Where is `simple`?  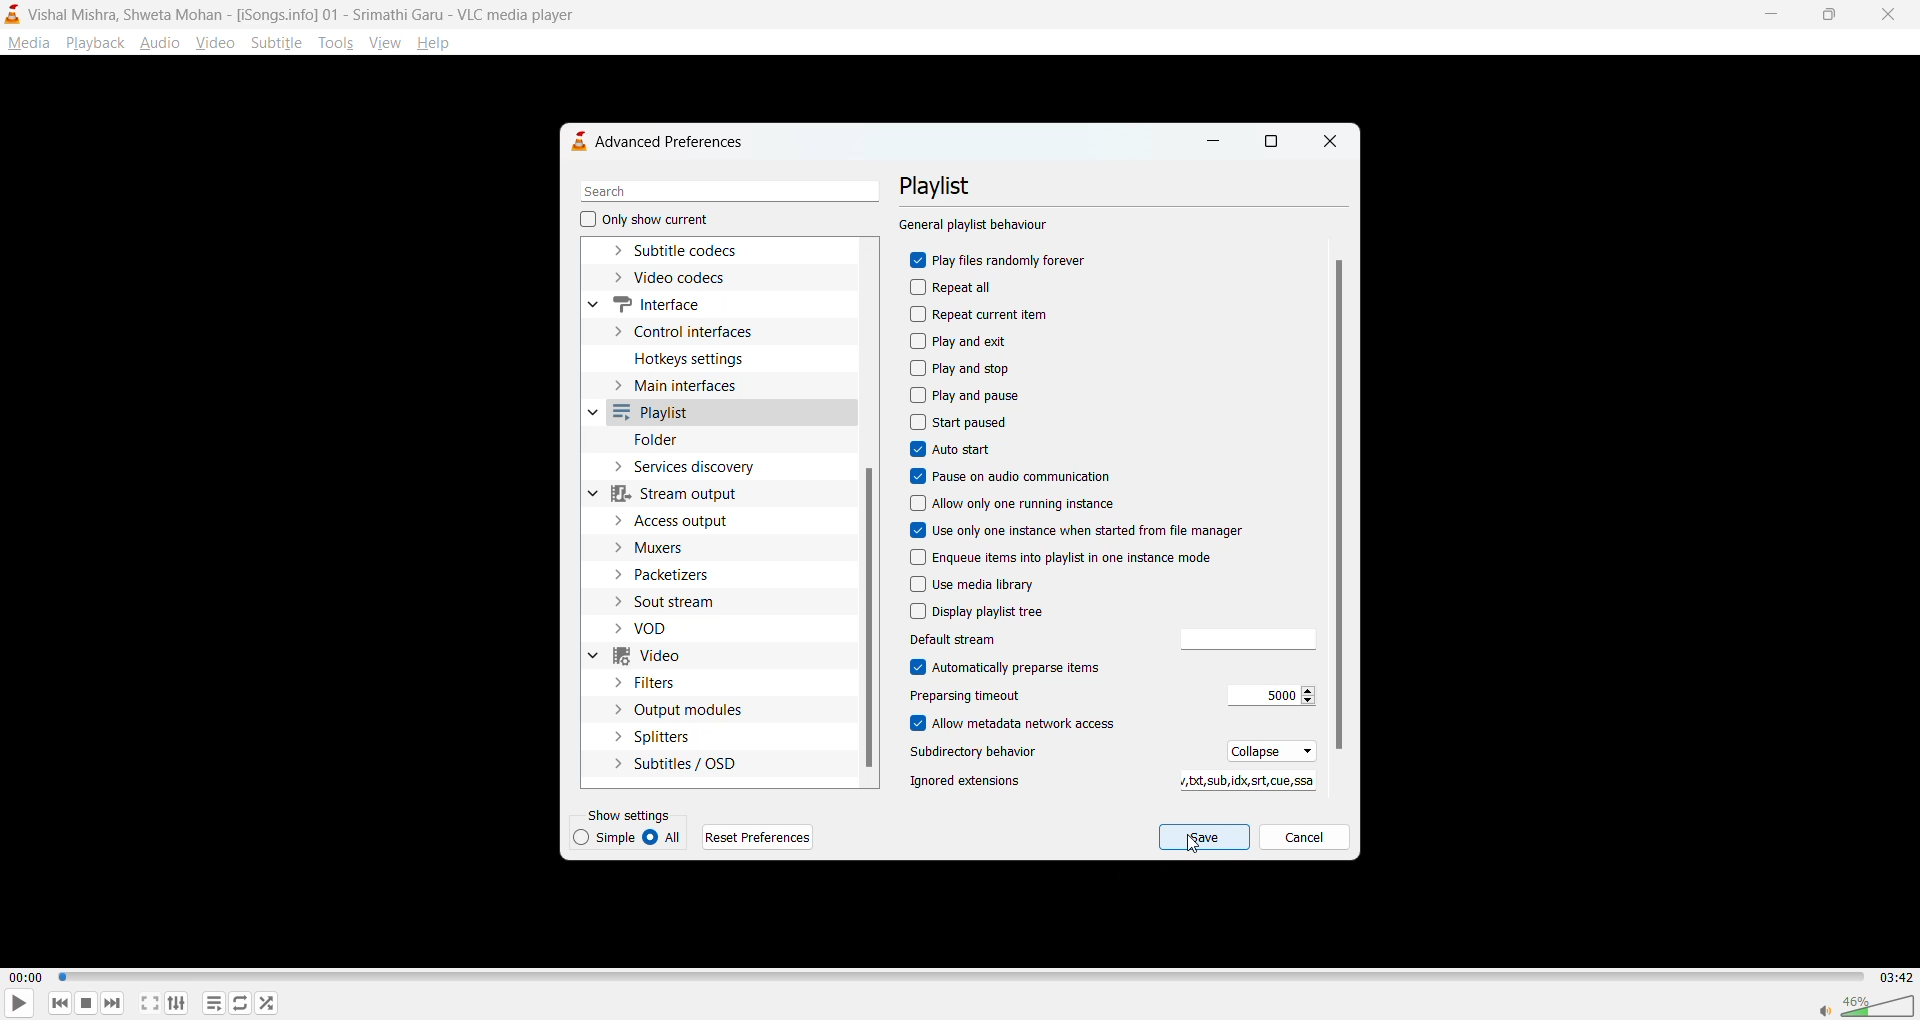 simple is located at coordinates (607, 837).